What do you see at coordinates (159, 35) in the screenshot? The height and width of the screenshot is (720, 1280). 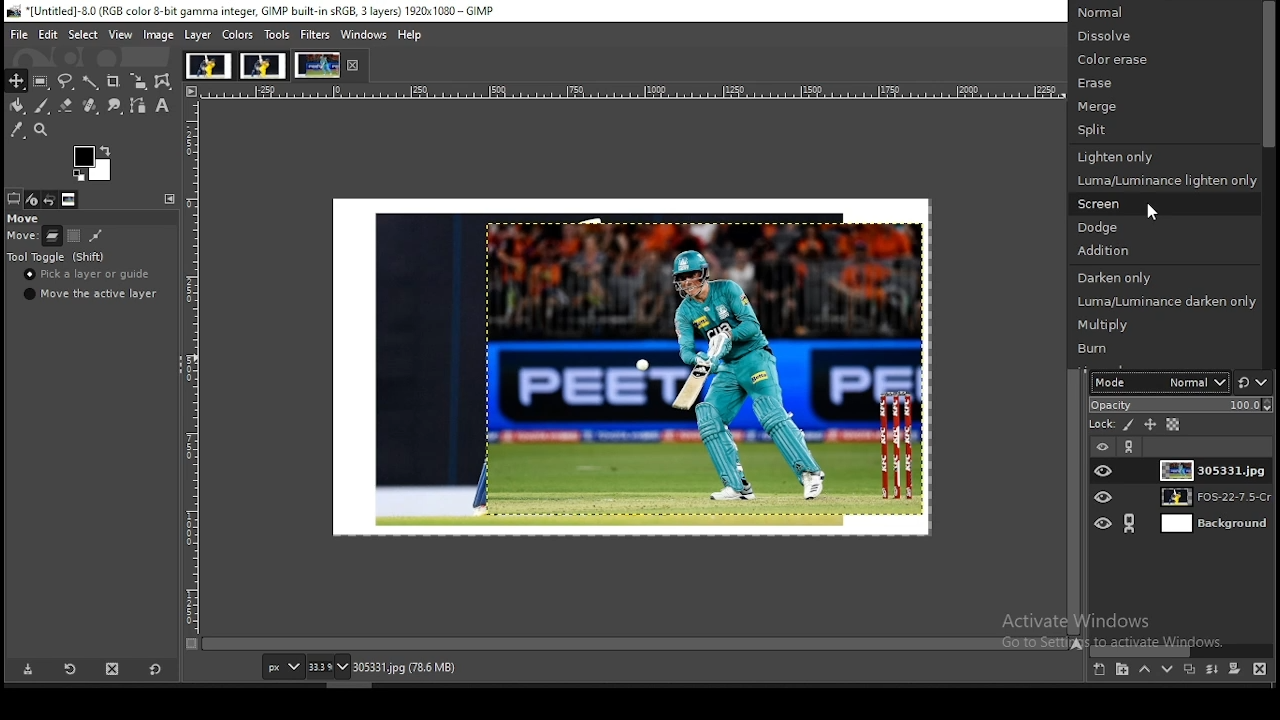 I see `image` at bounding box center [159, 35].